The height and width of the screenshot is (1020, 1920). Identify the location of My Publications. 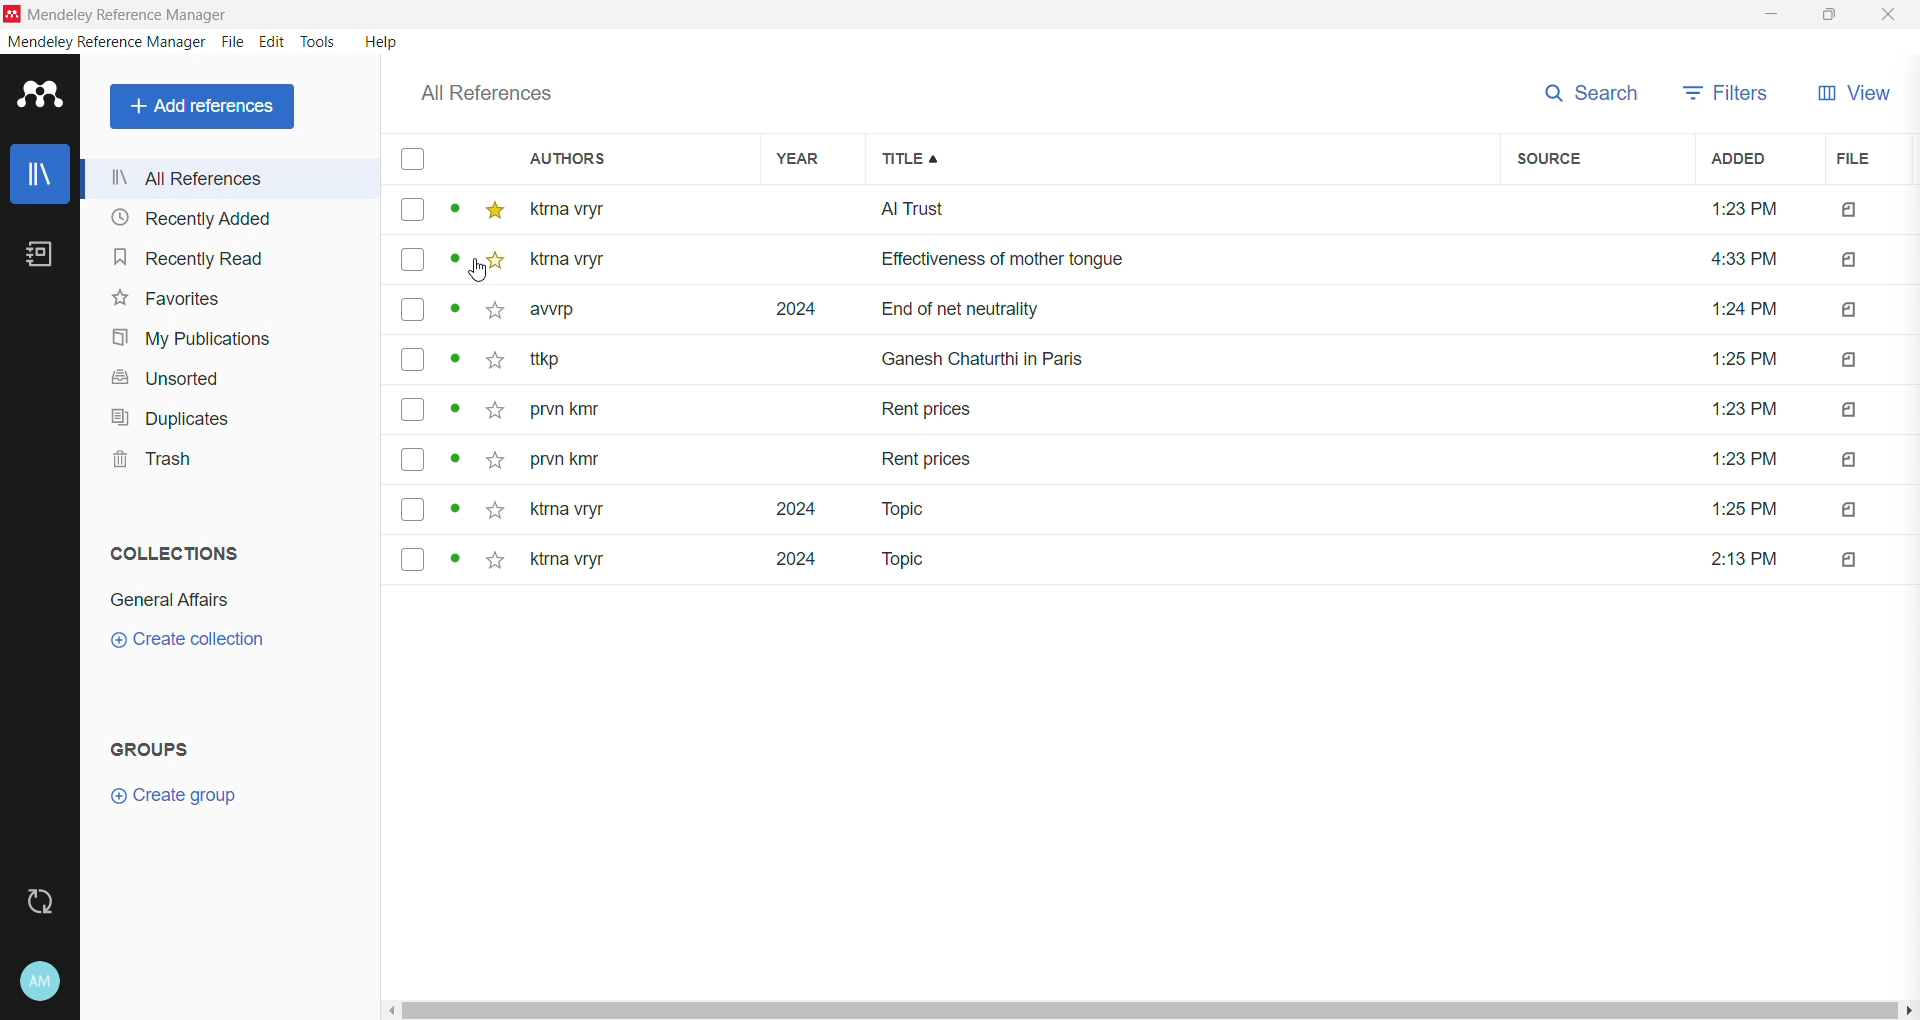
(195, 339).